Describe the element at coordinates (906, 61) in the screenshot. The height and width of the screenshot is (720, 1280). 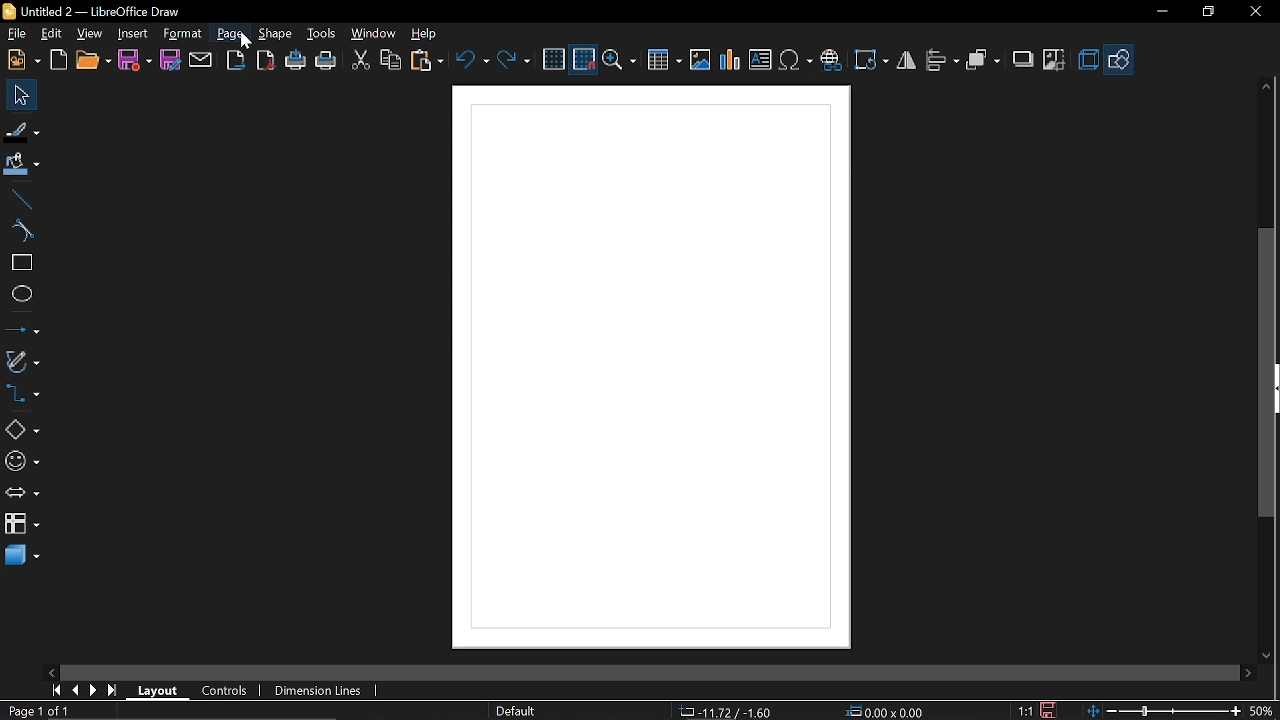
I see `flip` at that location.